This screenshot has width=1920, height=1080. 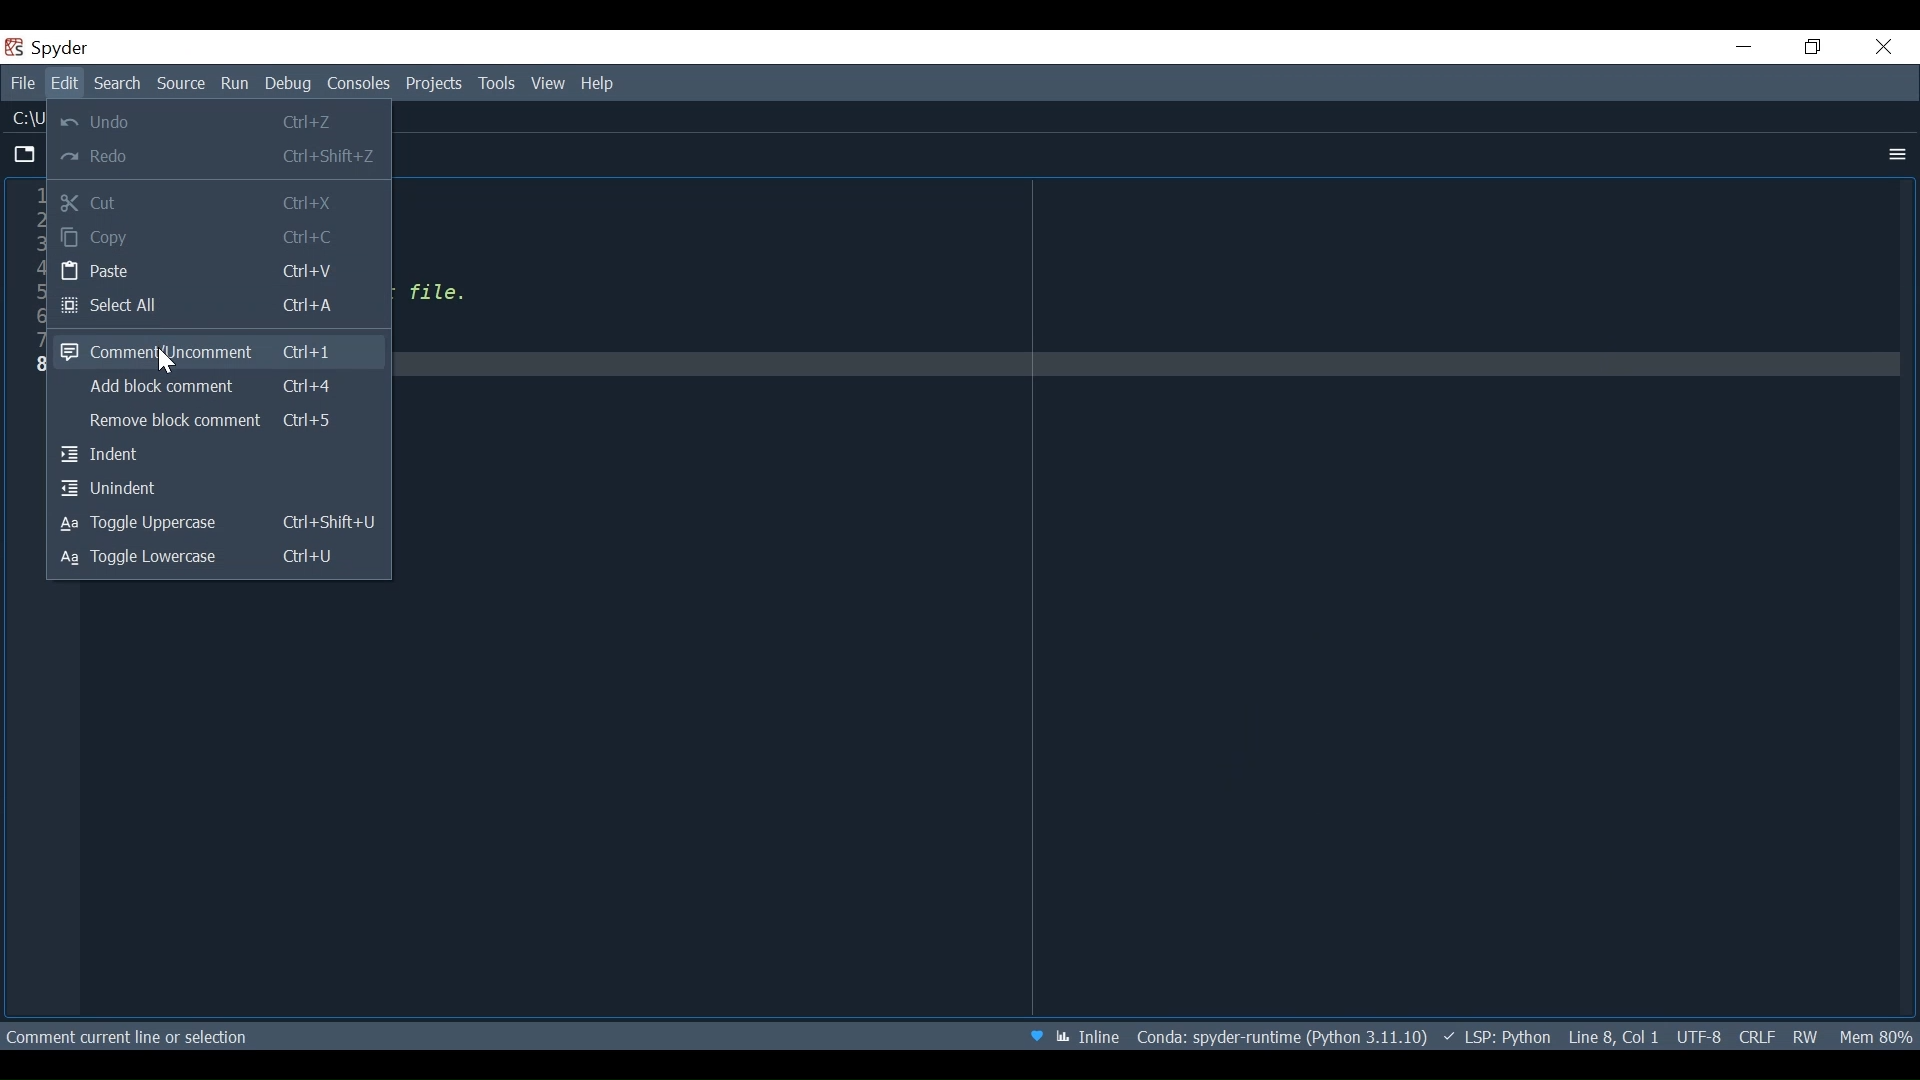 I want to click on Cut, so click(x=218, y=202).